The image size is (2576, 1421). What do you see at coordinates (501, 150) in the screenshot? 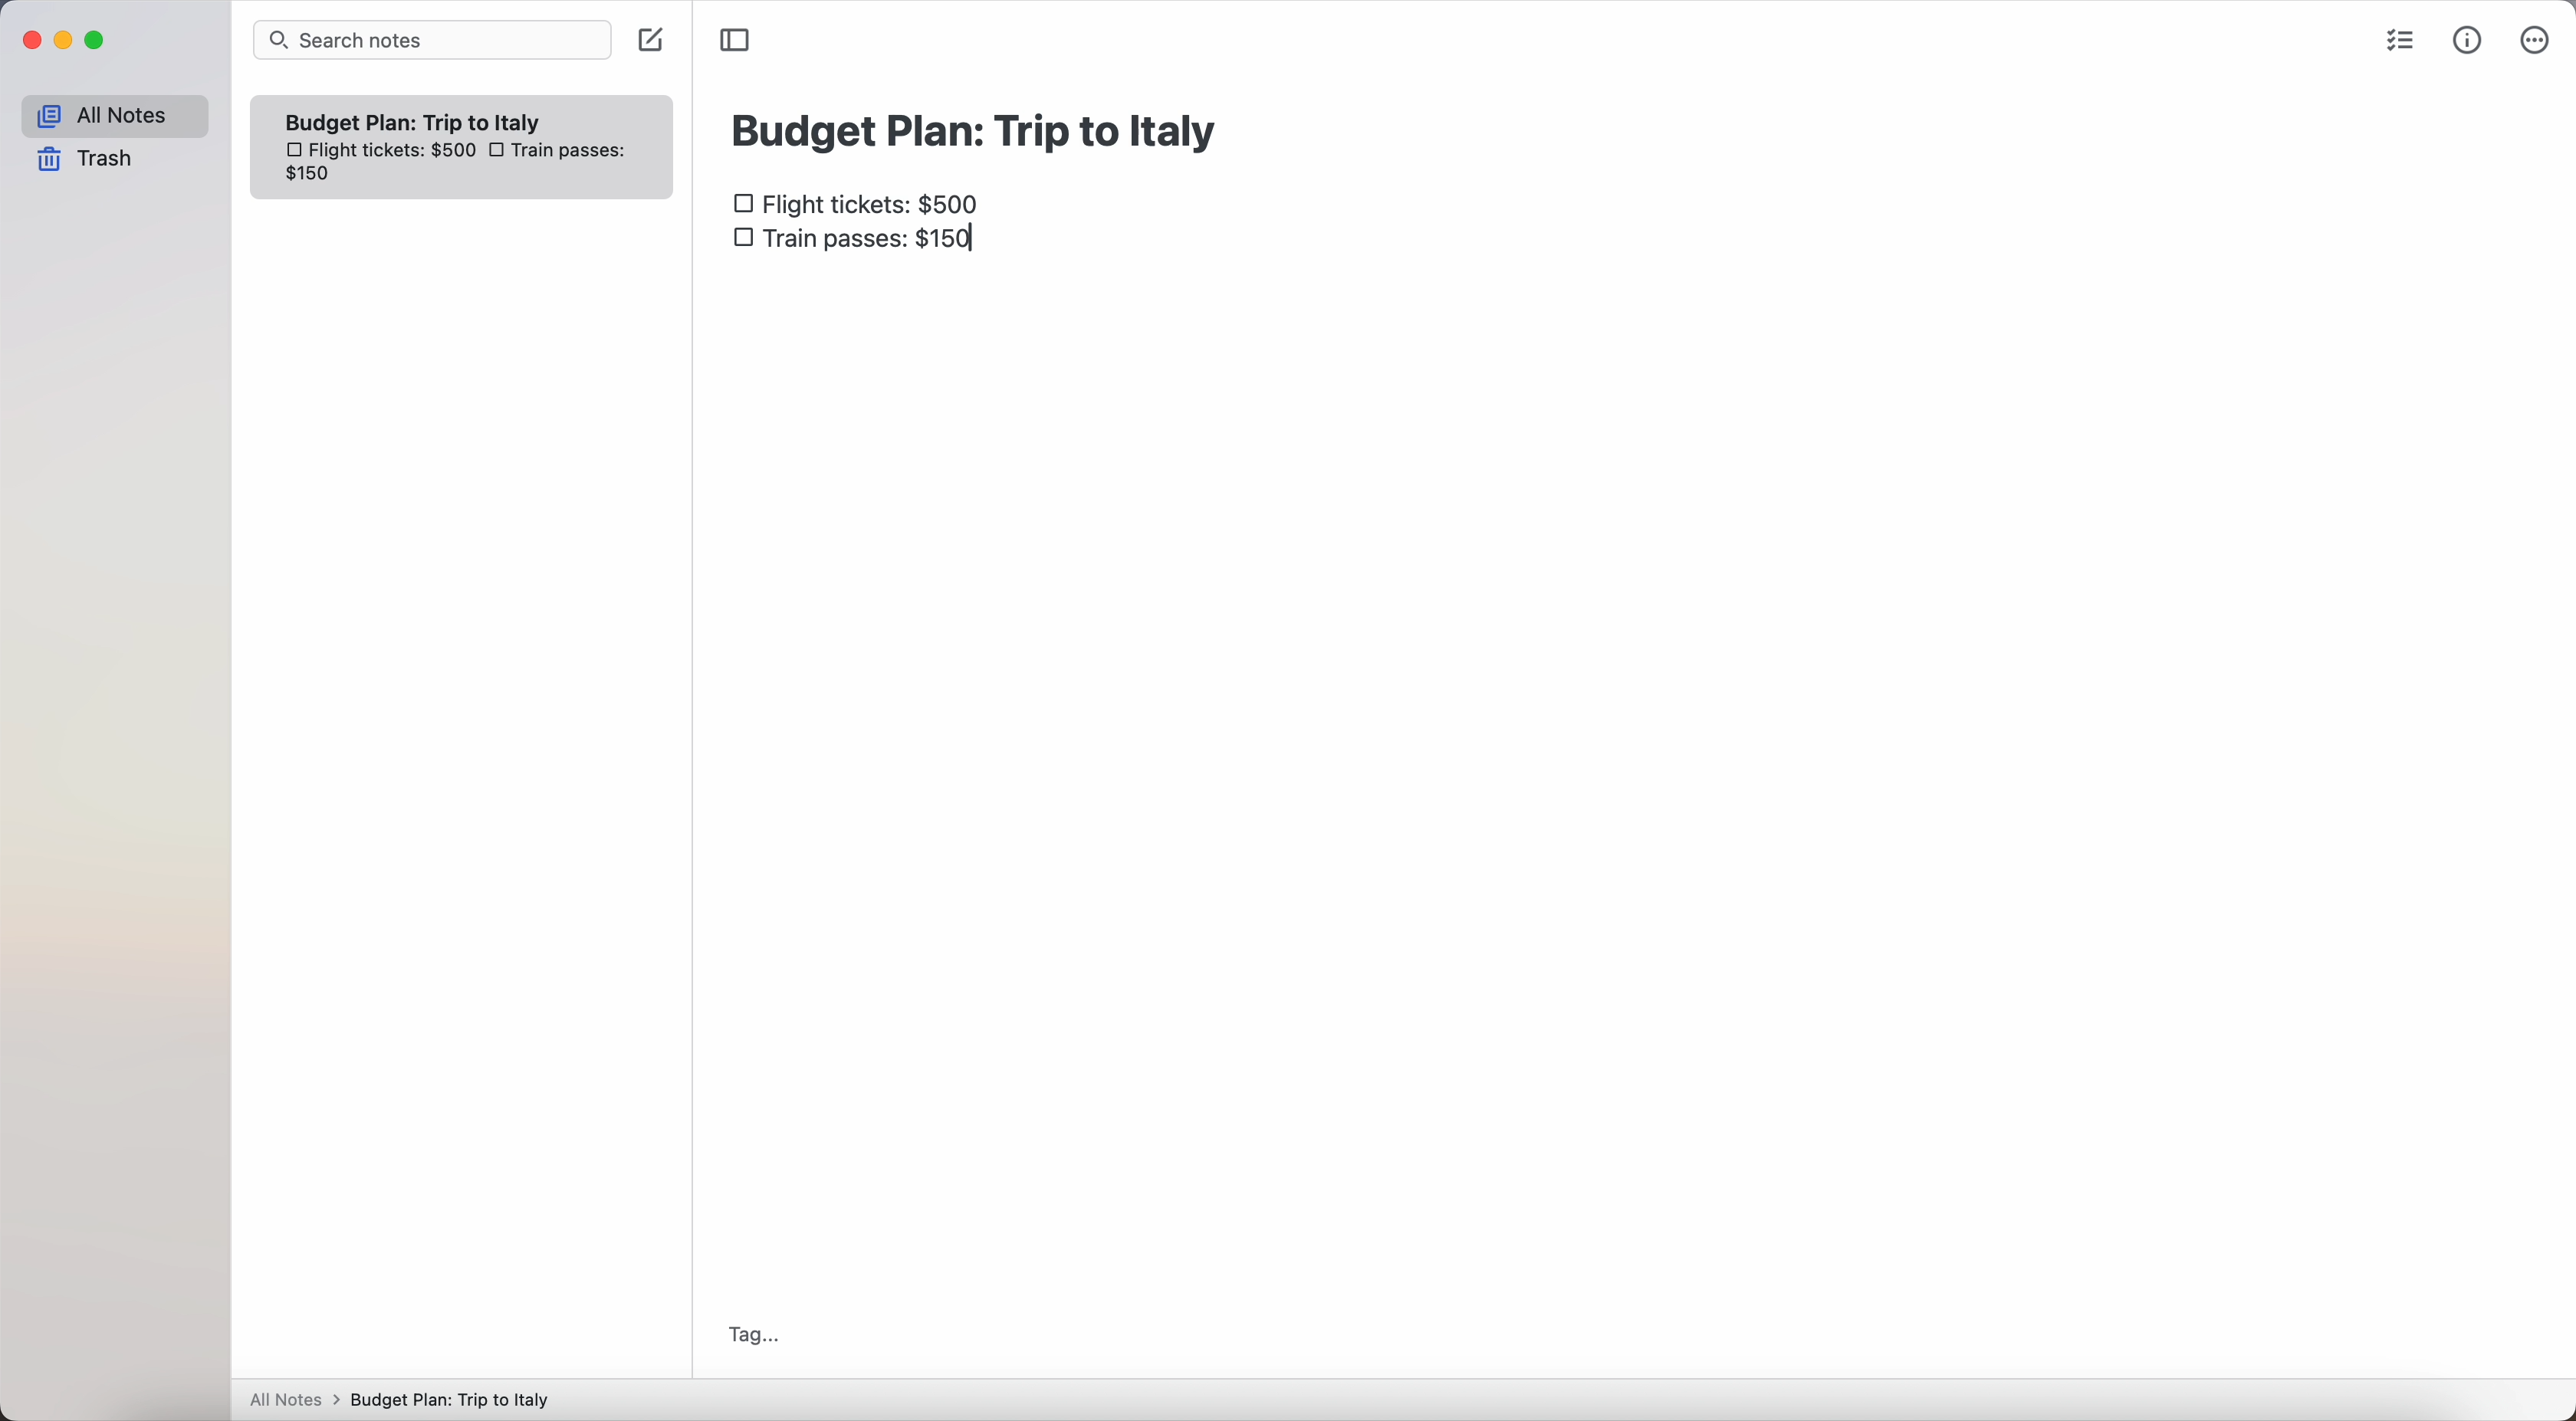
I see `checkbox` at bounding box center [501, 150].